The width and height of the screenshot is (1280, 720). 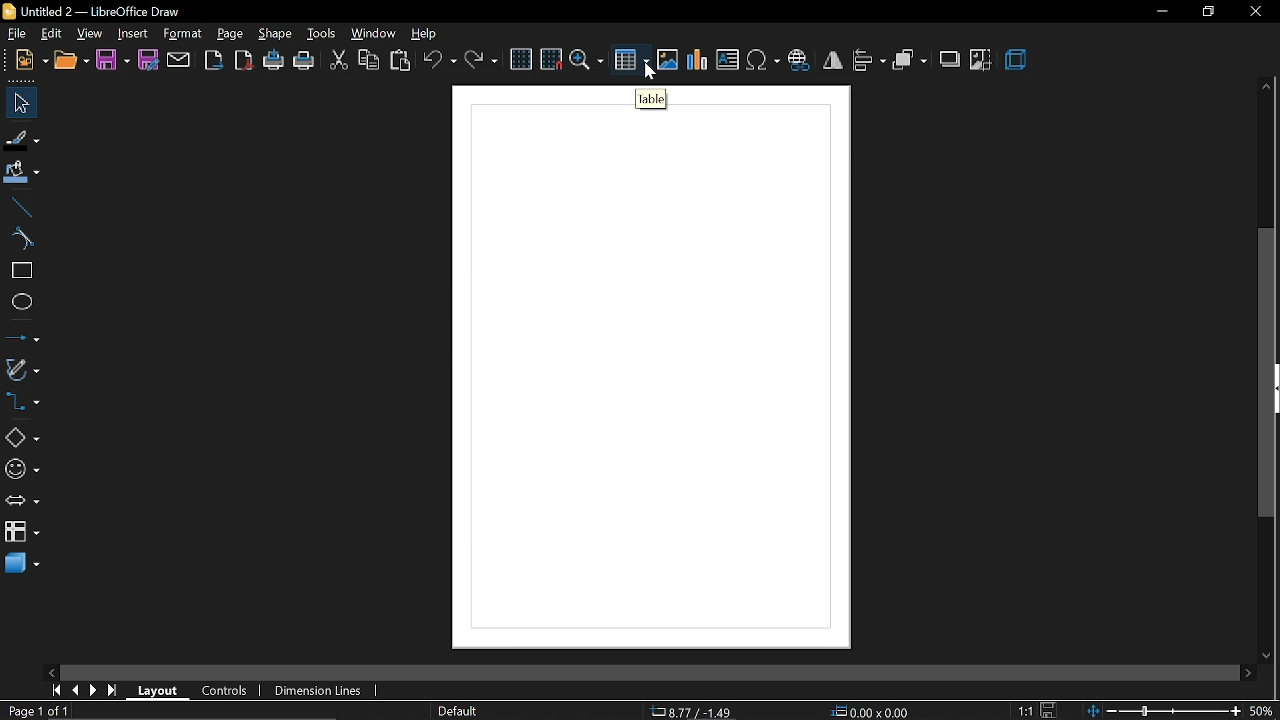 I want to click on curves and polygons, so click(x=22, y=370).